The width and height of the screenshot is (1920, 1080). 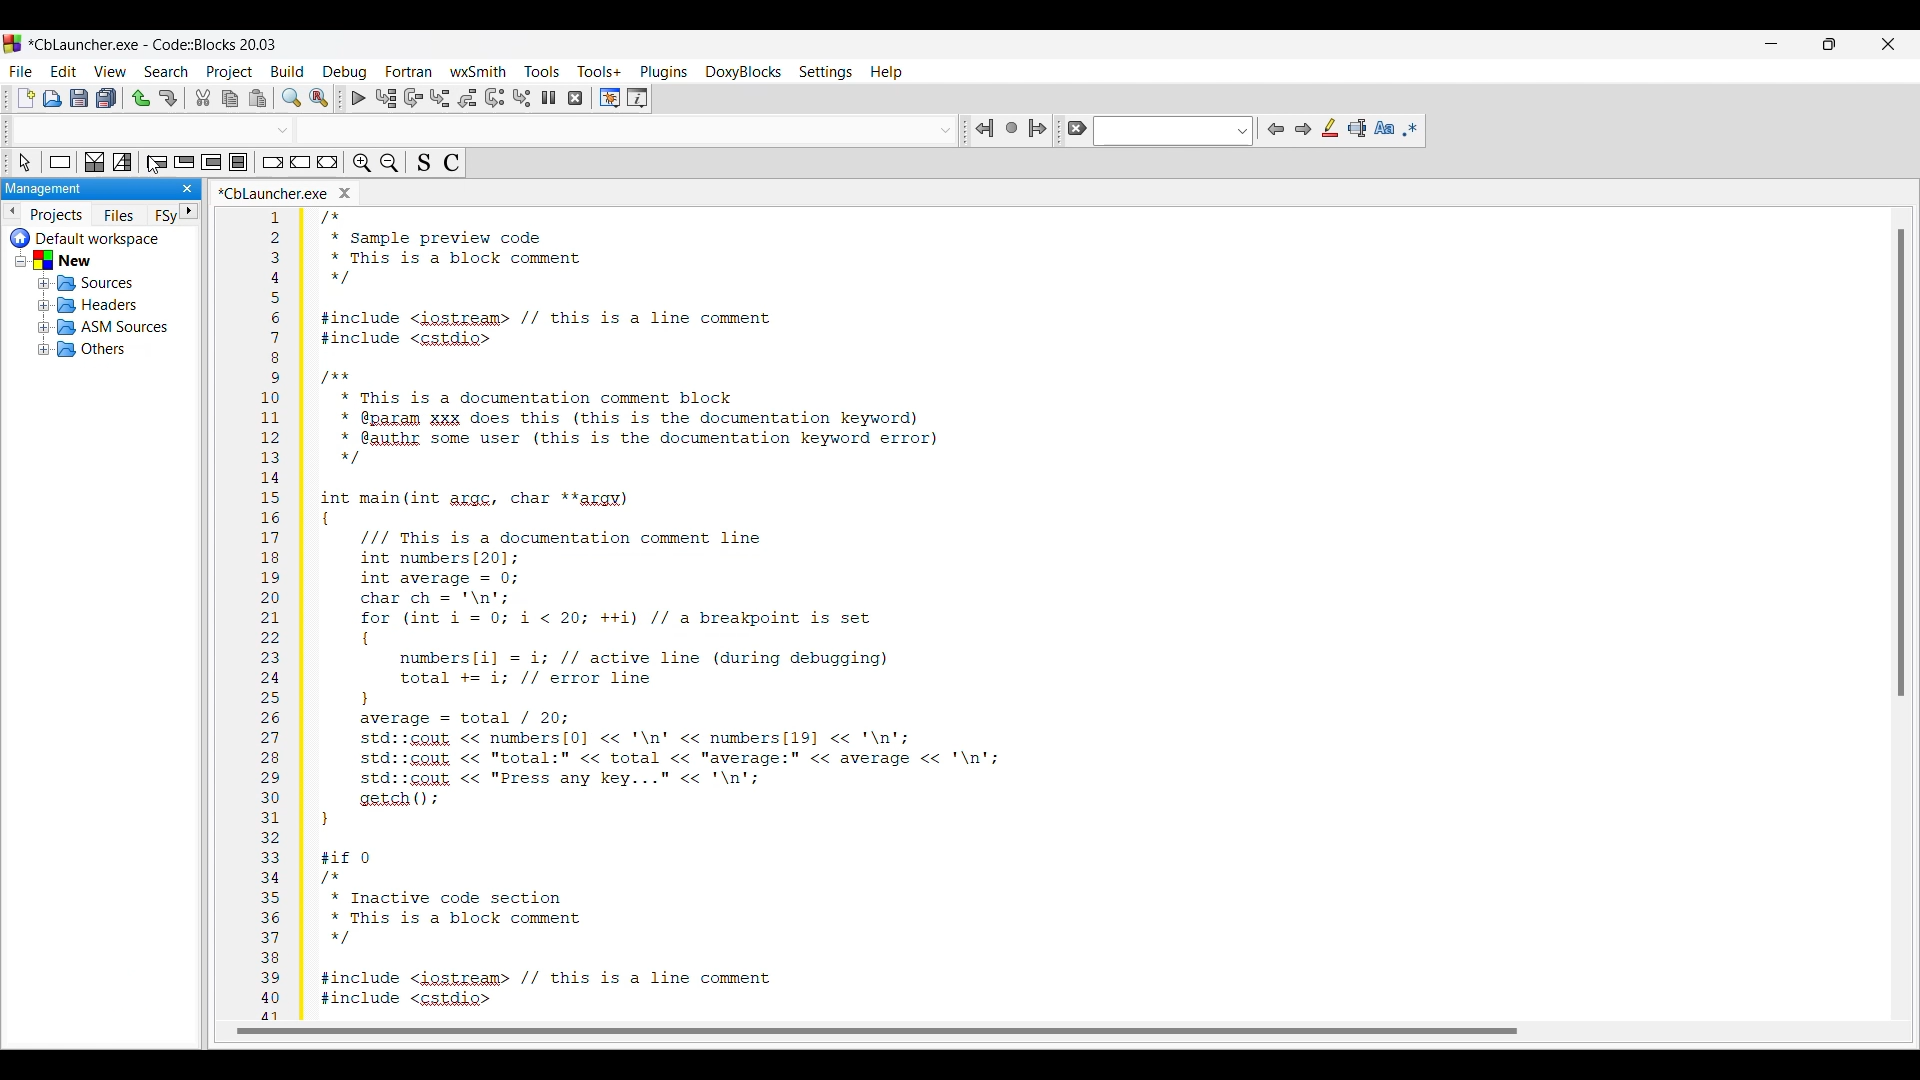 I want to click on Stop debugger, so click(x=575, y=98).